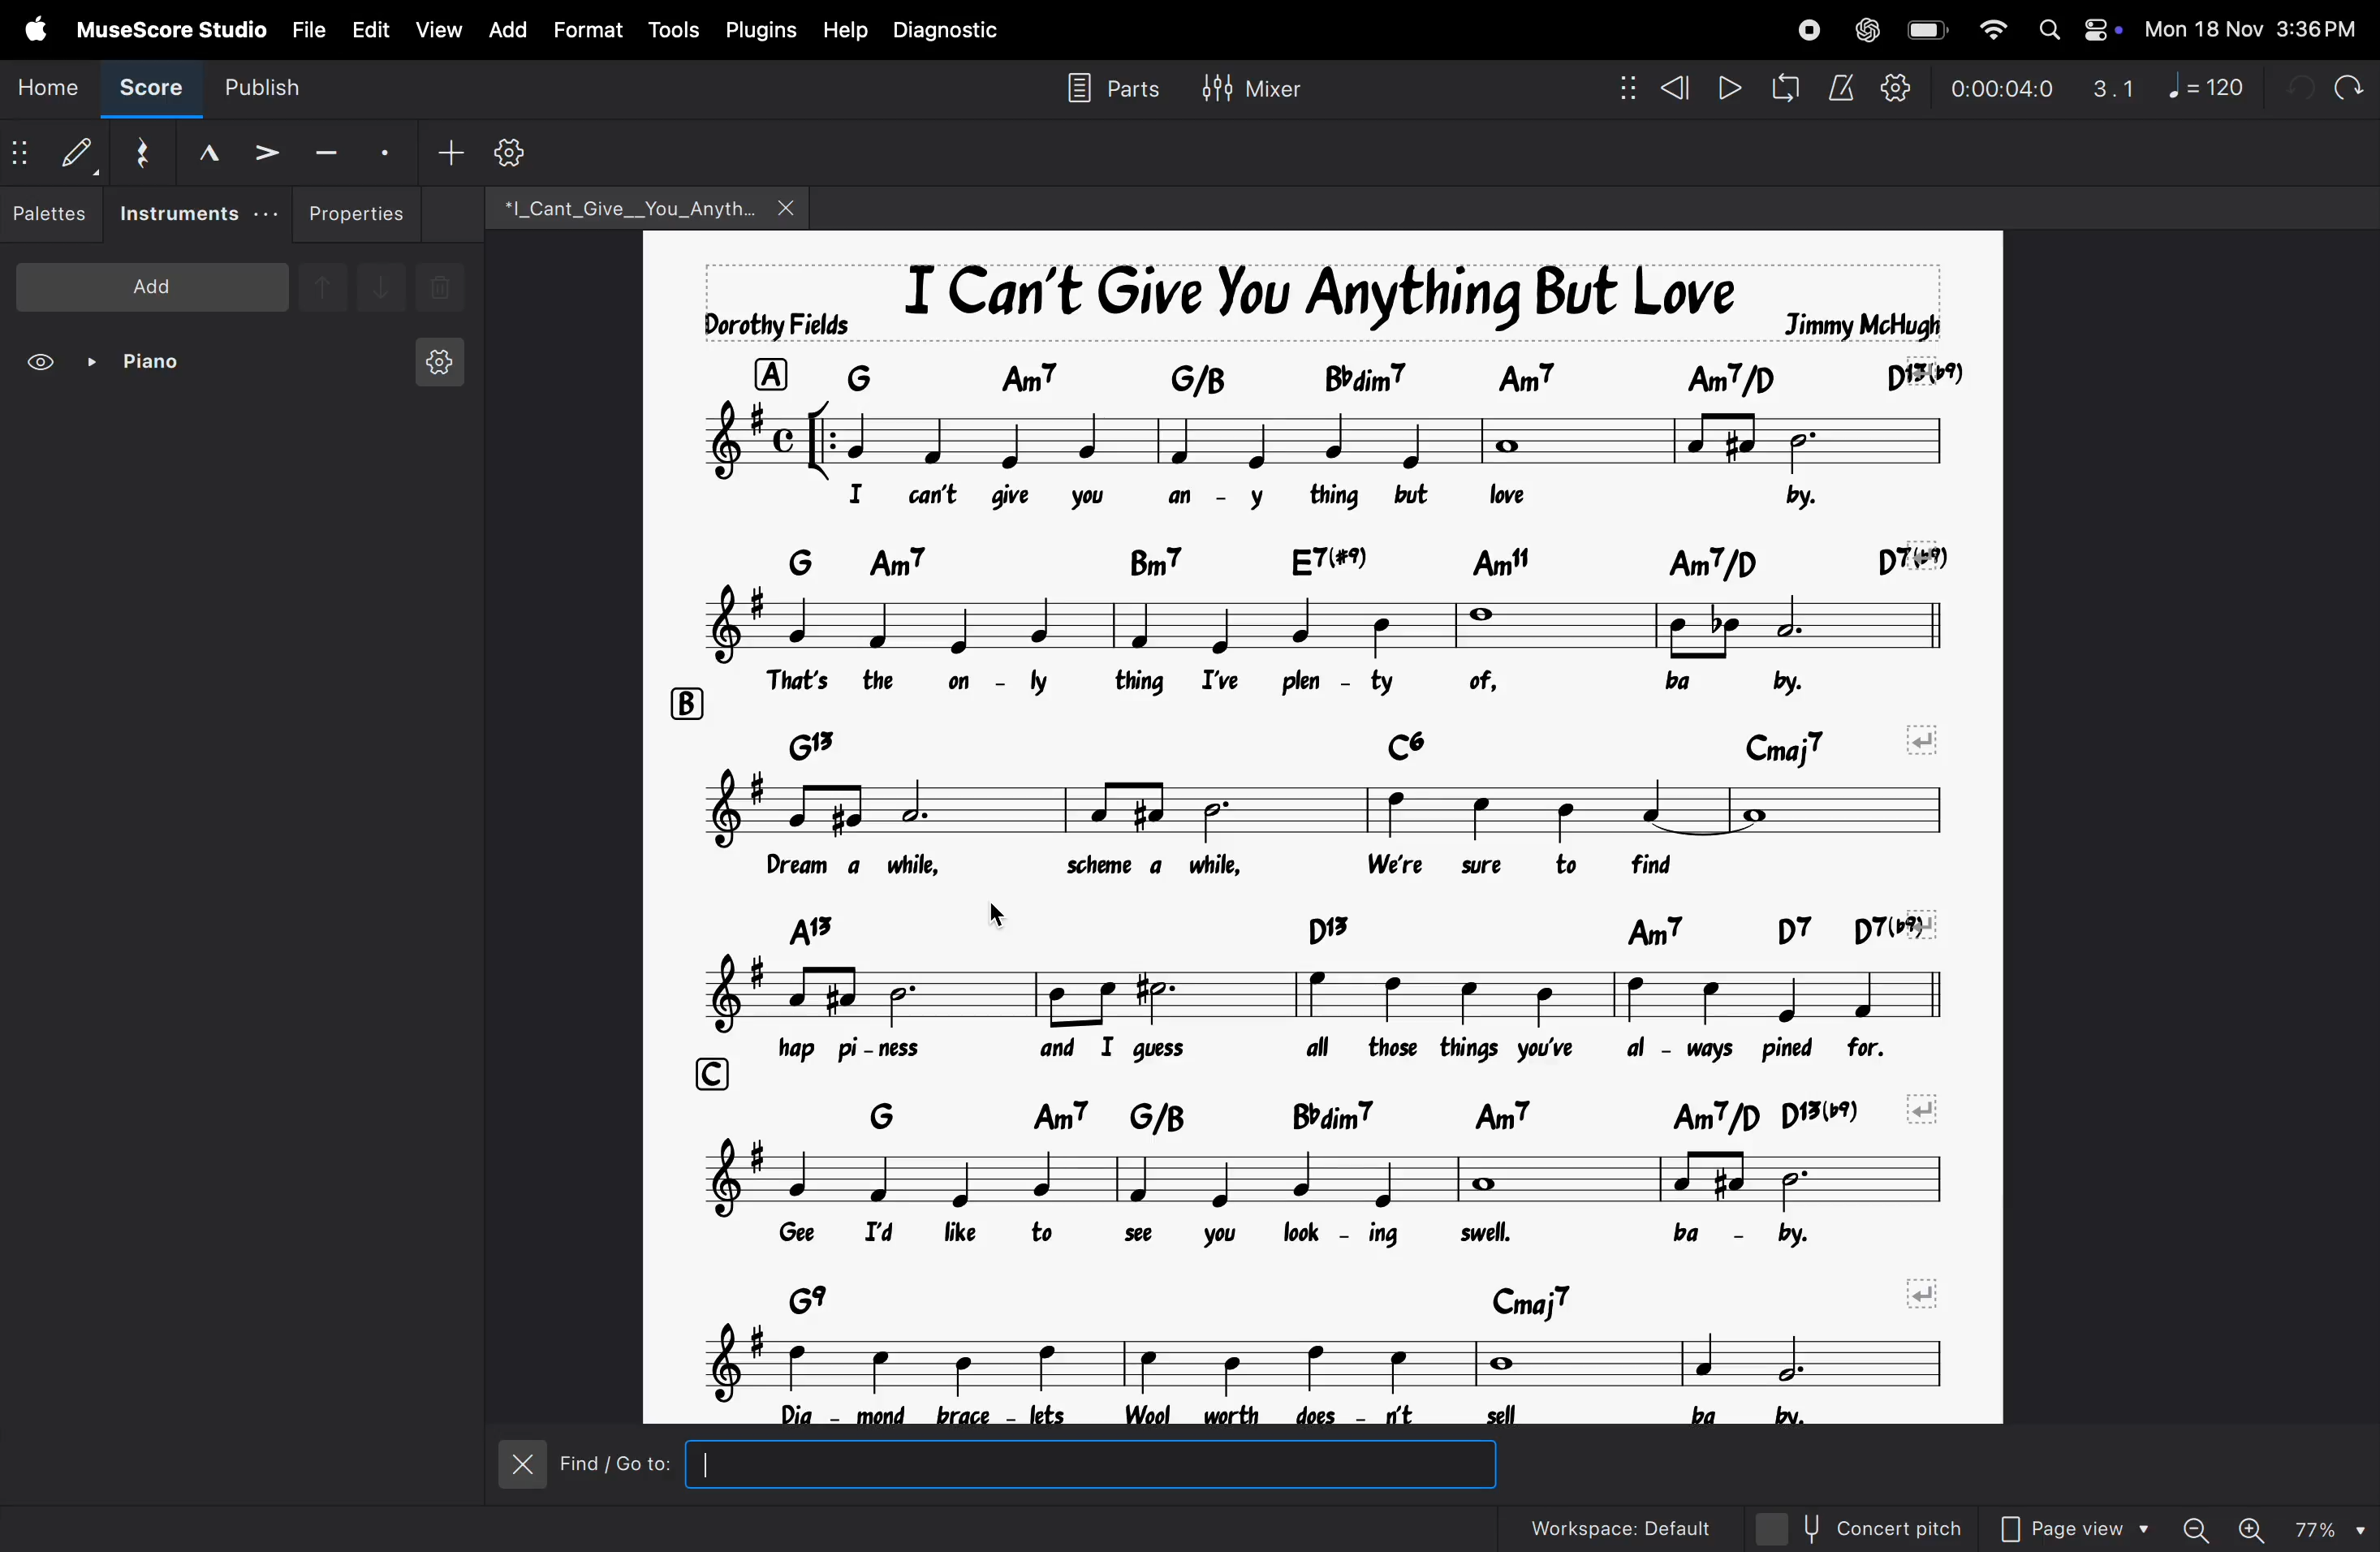 This screenshot has width=2380, height=1552. What do you see at coordinates (1619, 1525) in the screenshot?
I see `workspace default` at bounding box center [1619, 1525].